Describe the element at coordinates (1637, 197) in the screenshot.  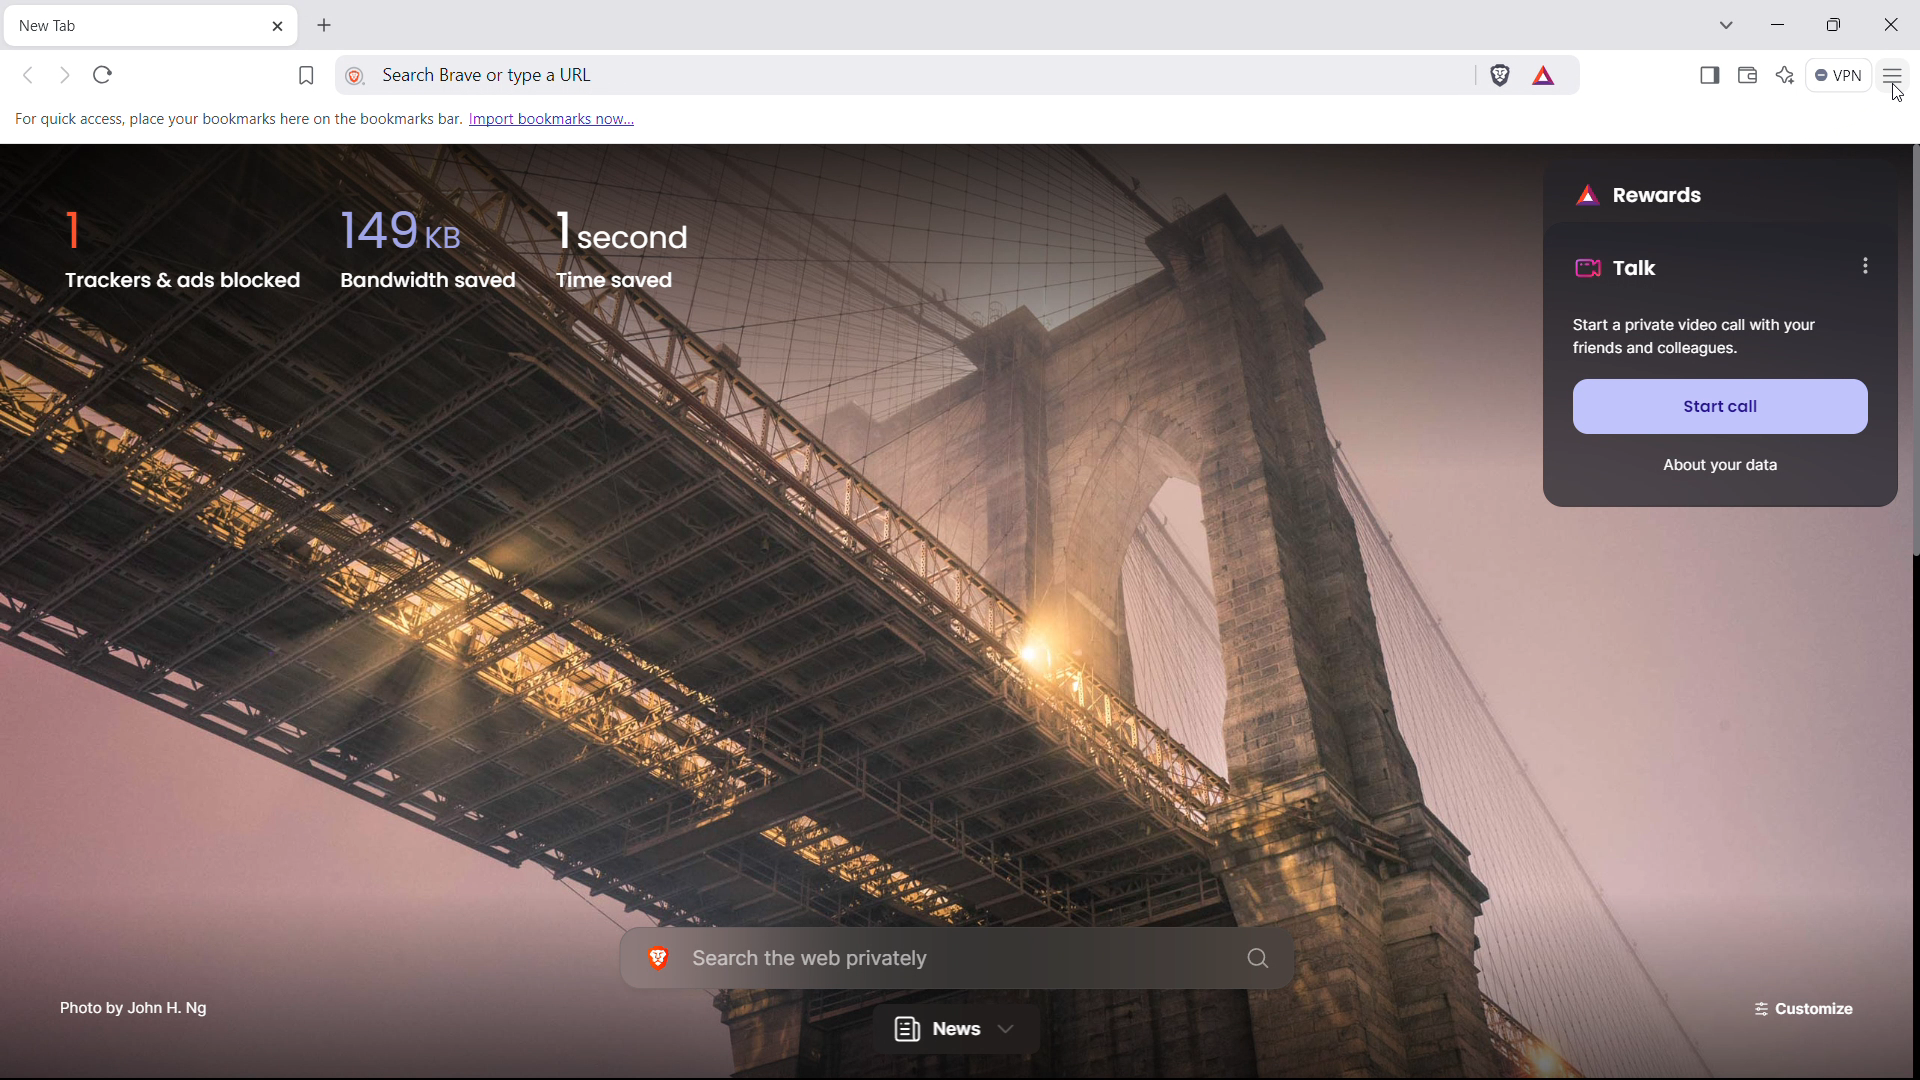
I see `rewards` at that location.